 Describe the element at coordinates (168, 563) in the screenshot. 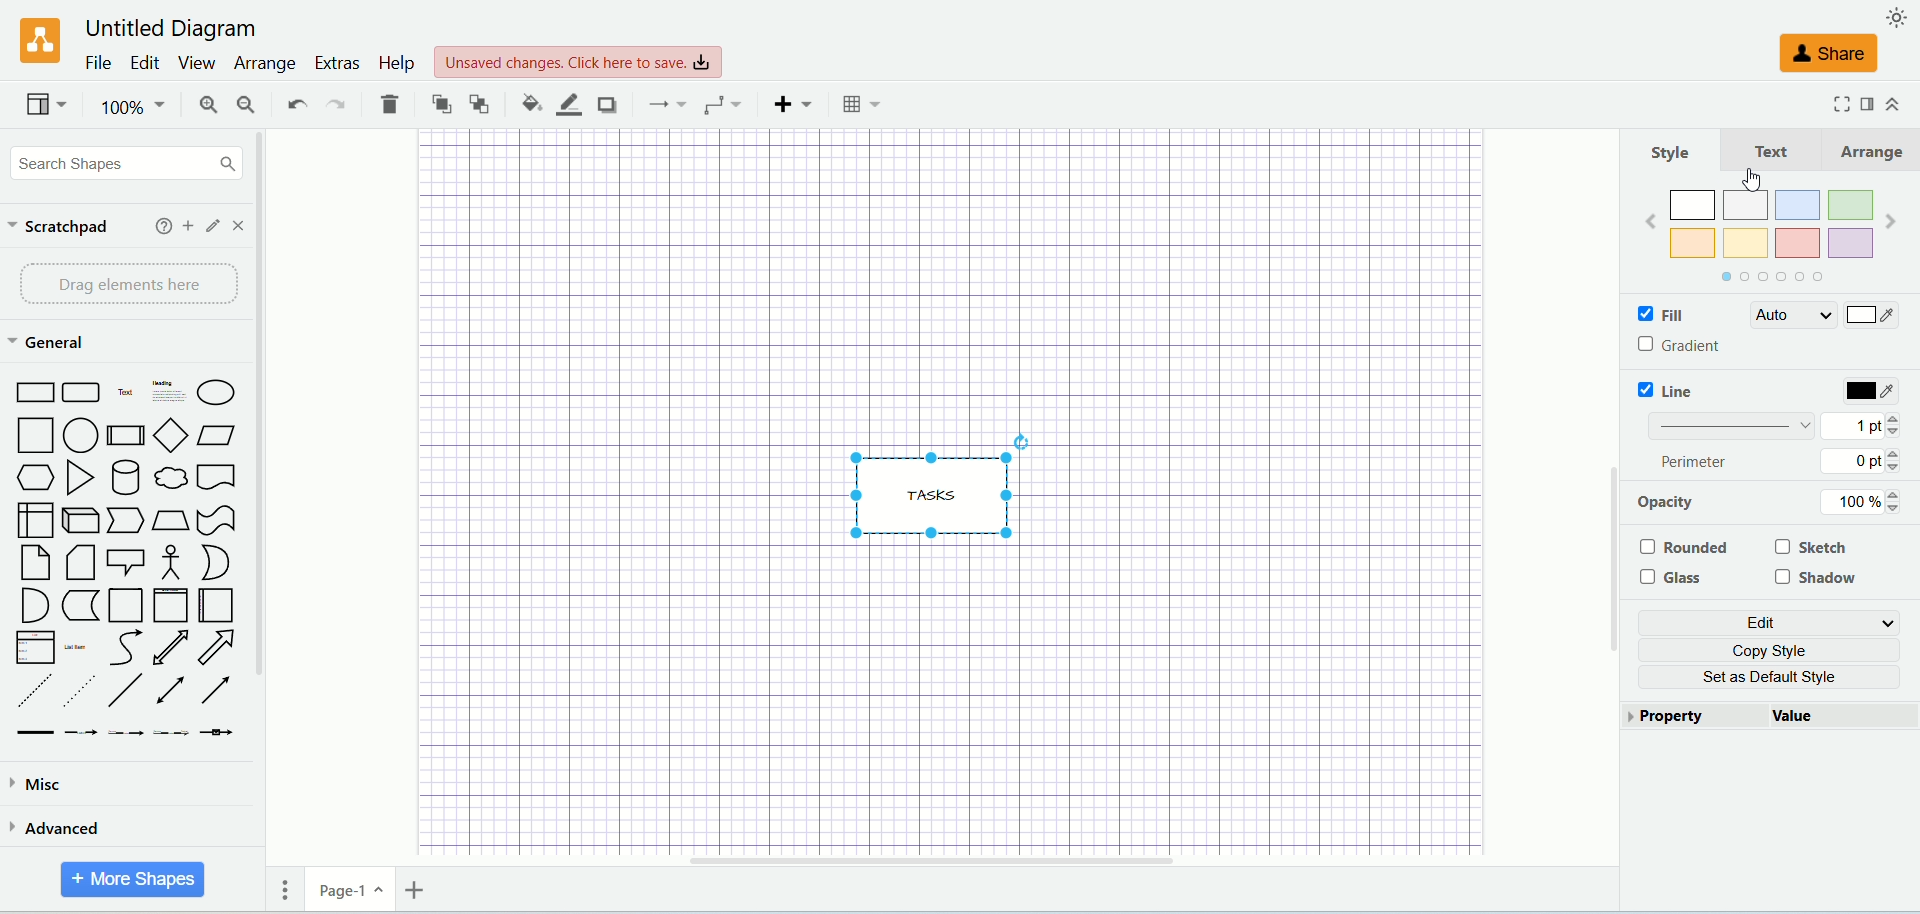

I see `Actor` at that location.